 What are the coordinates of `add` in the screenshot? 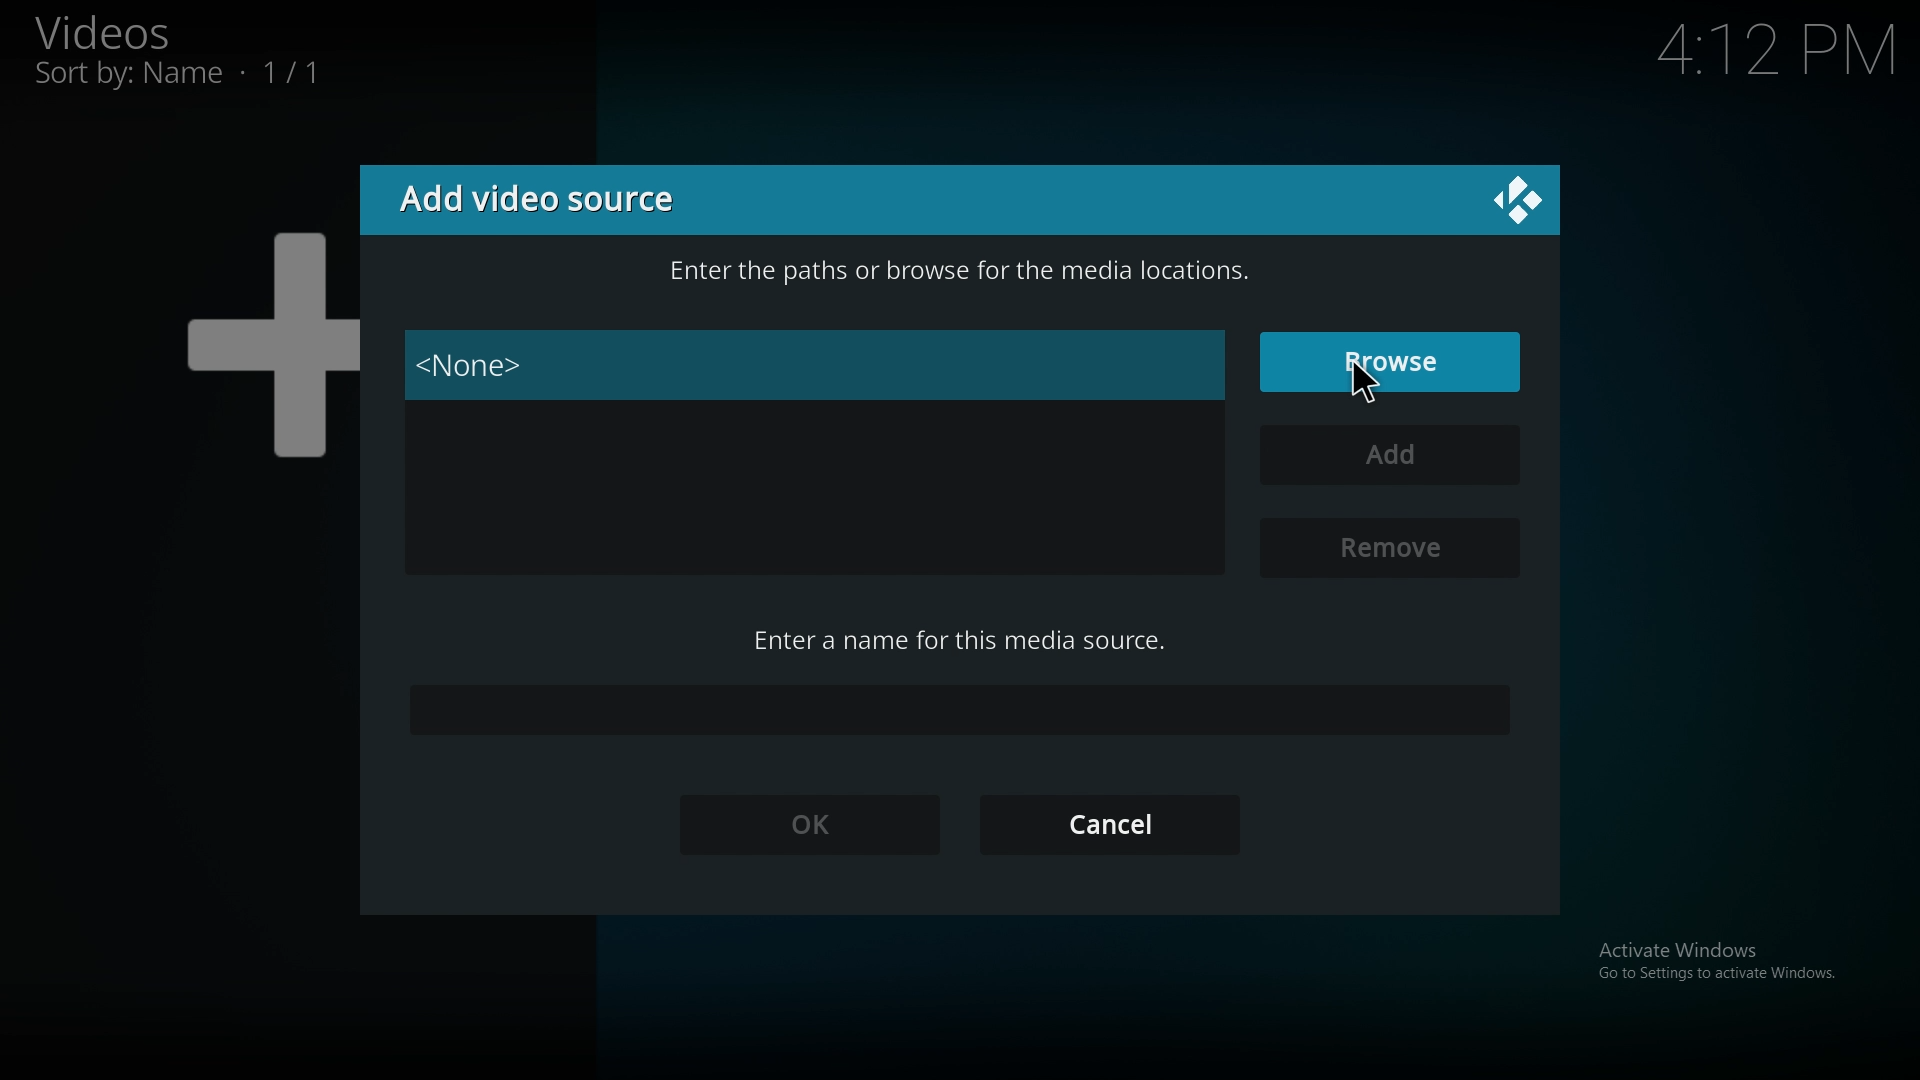 It's located at (1393, 456).